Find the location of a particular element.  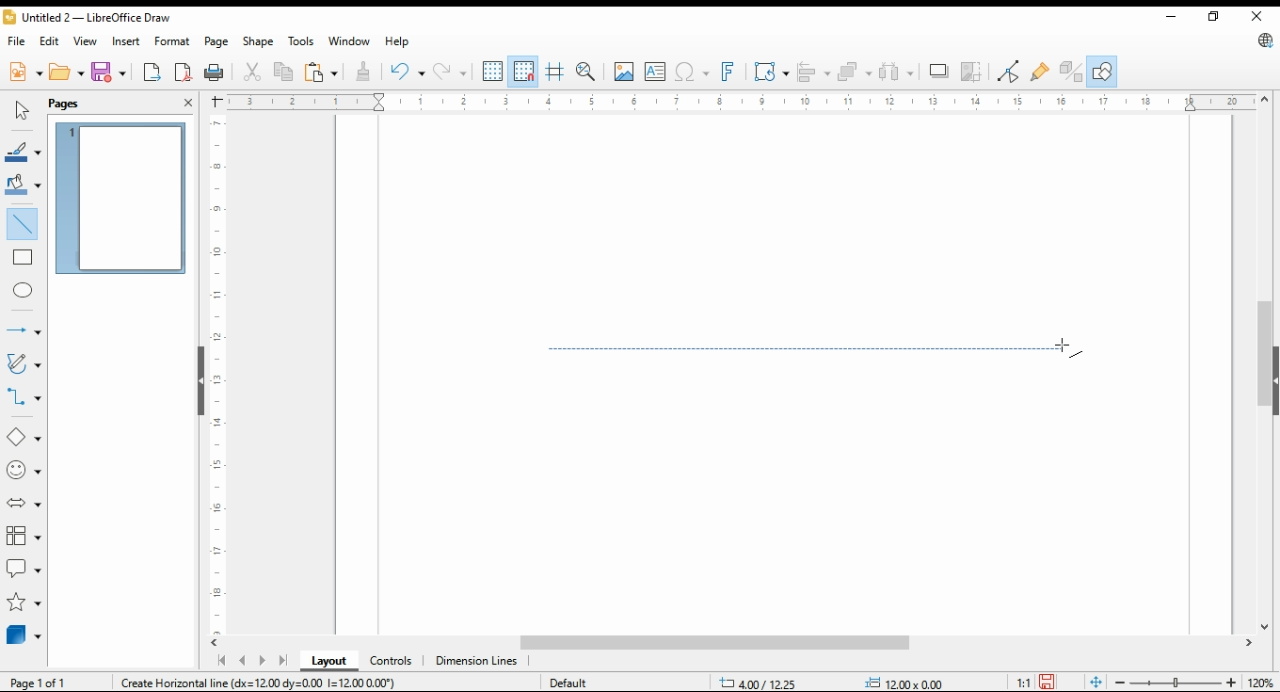

minimize is located at coordinates (1174, 13).